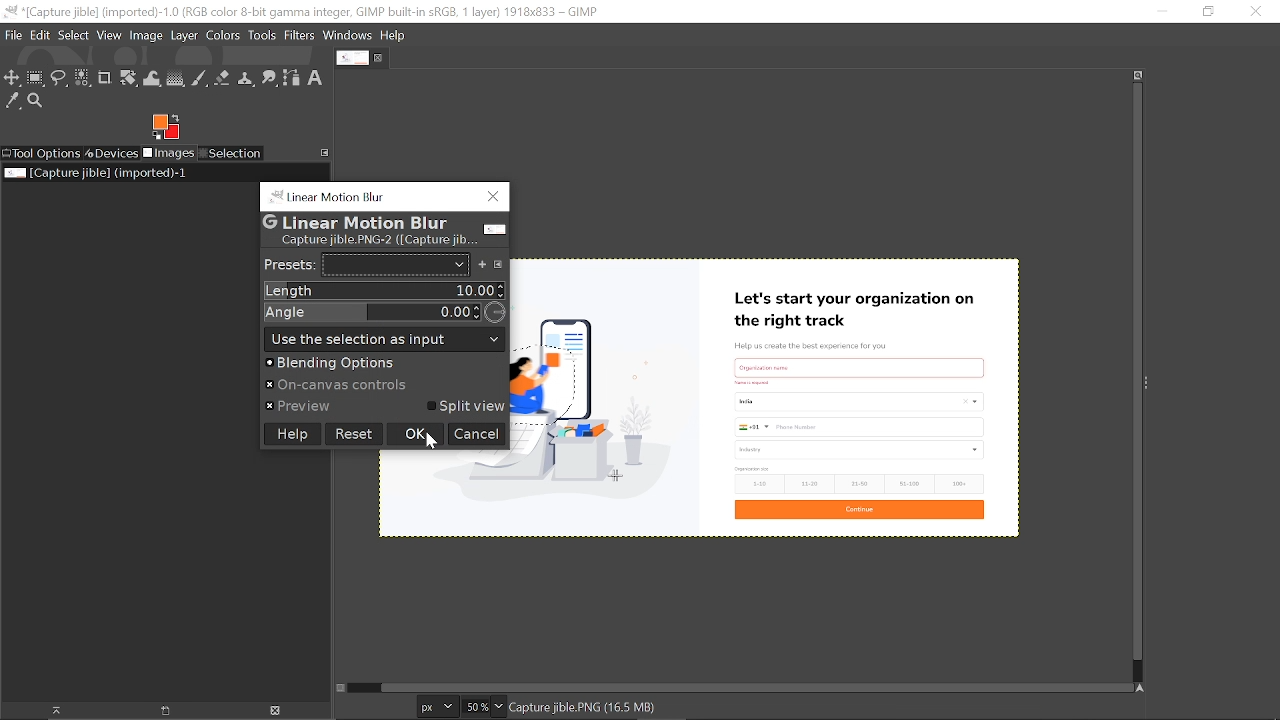 The width and height of the screenshot is (1280, 720). Describe the element at coordinates (158, 711) in the screenshot. I see `open new display` at that location.